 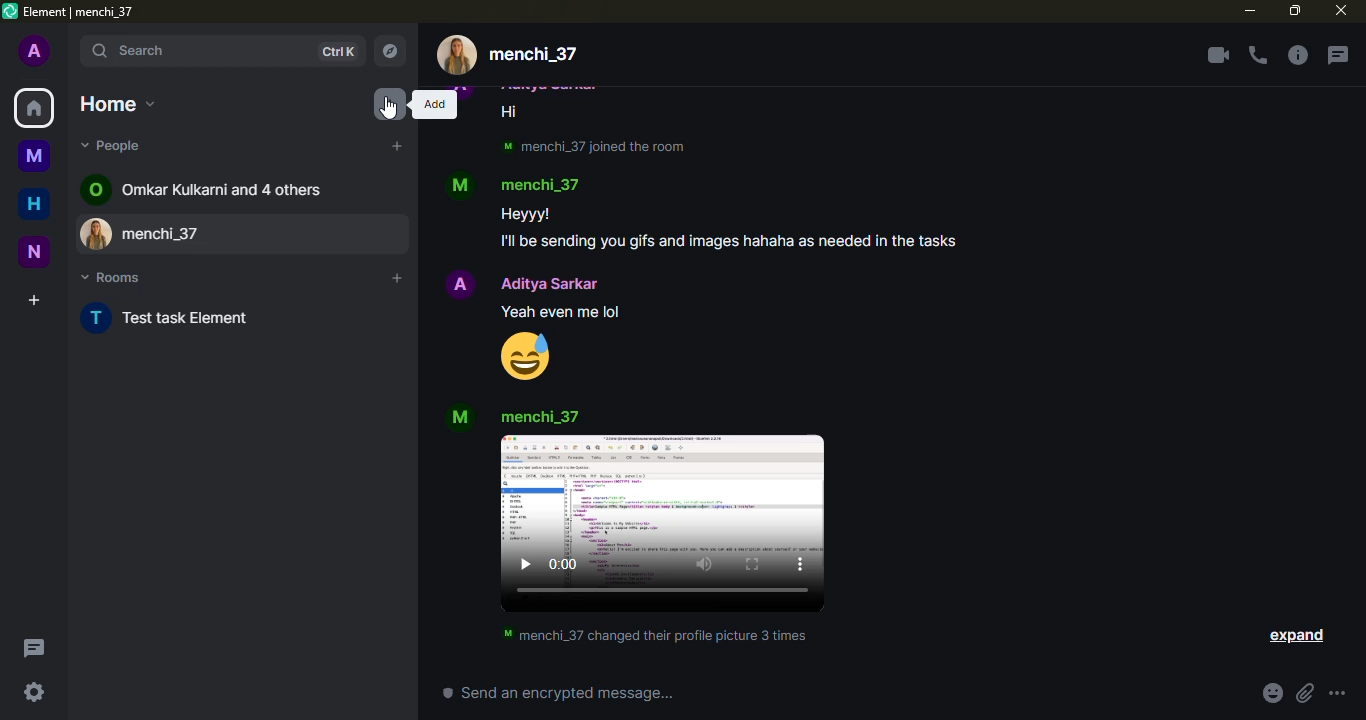 What do you see at coordinates (549, 284) in the screenshot?
I see `Aditya Sarkar` at bounding box center [549, 284].